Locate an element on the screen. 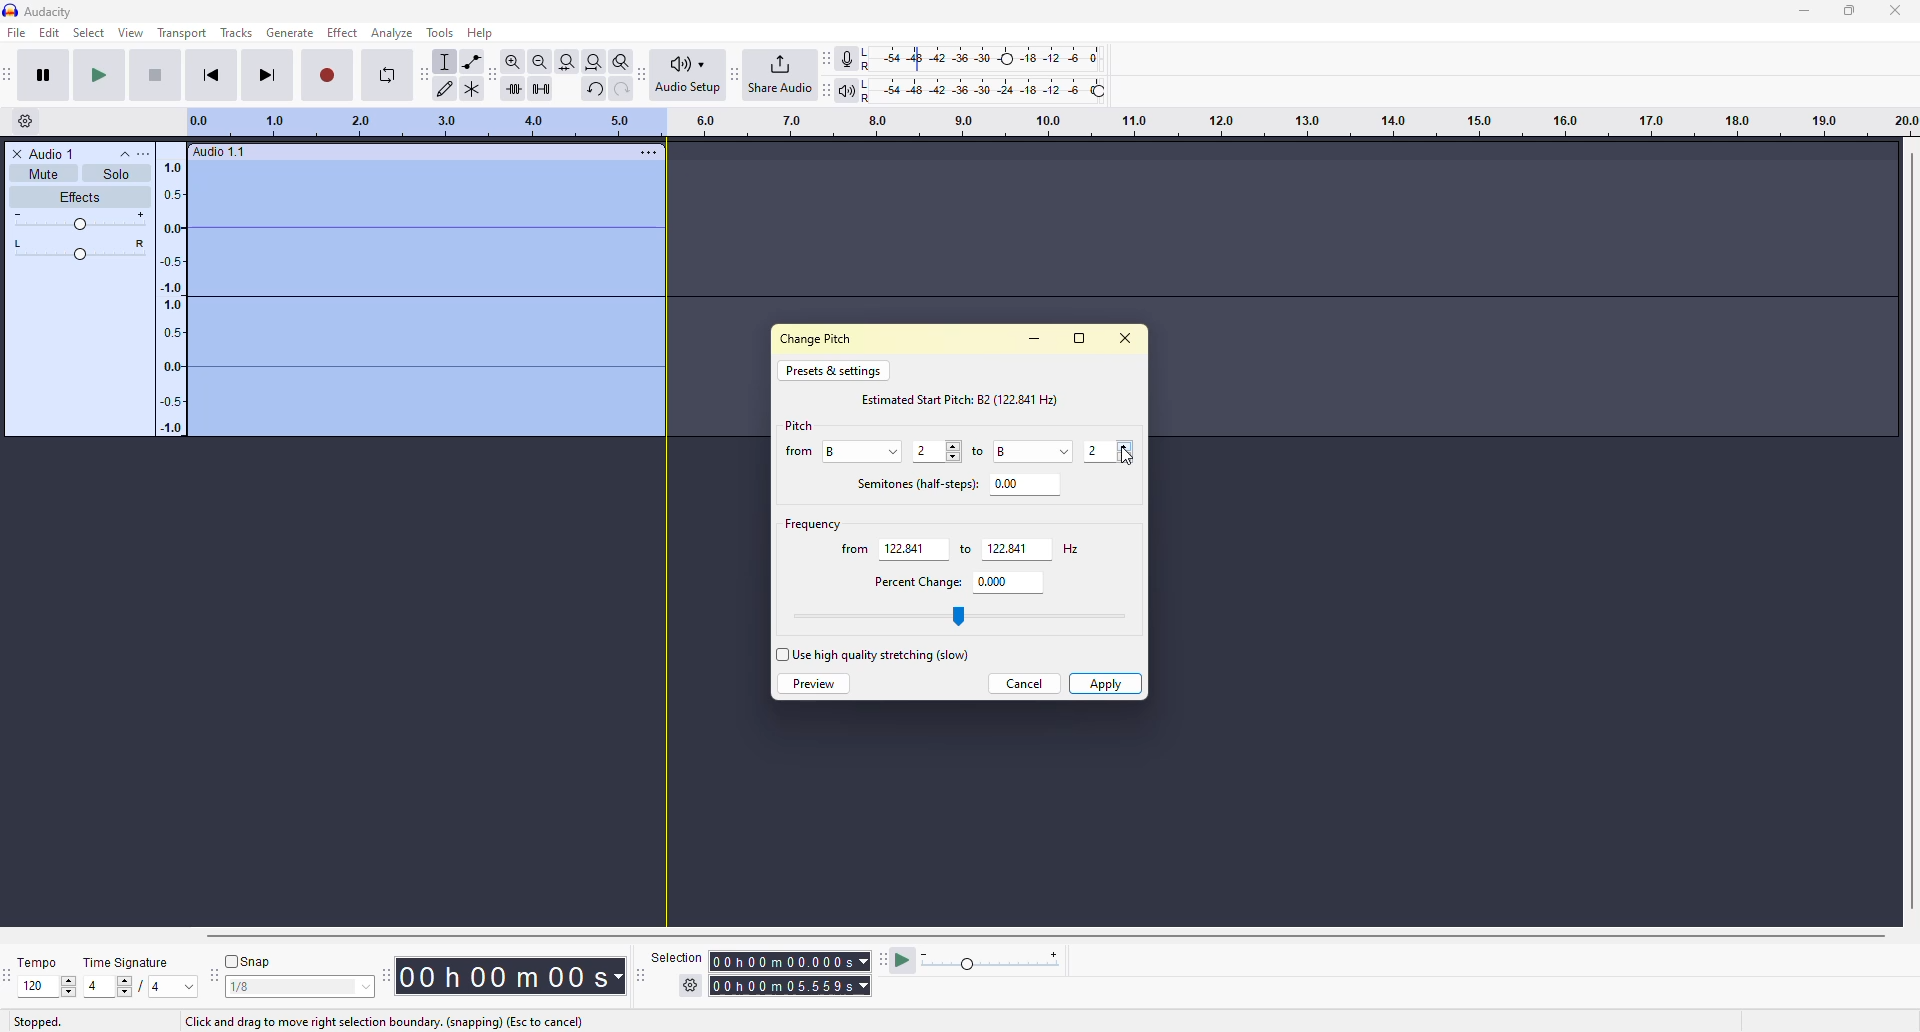 The height and width of the screenshot is (1032, 1920). apply is located at coordinates (1109, 681).